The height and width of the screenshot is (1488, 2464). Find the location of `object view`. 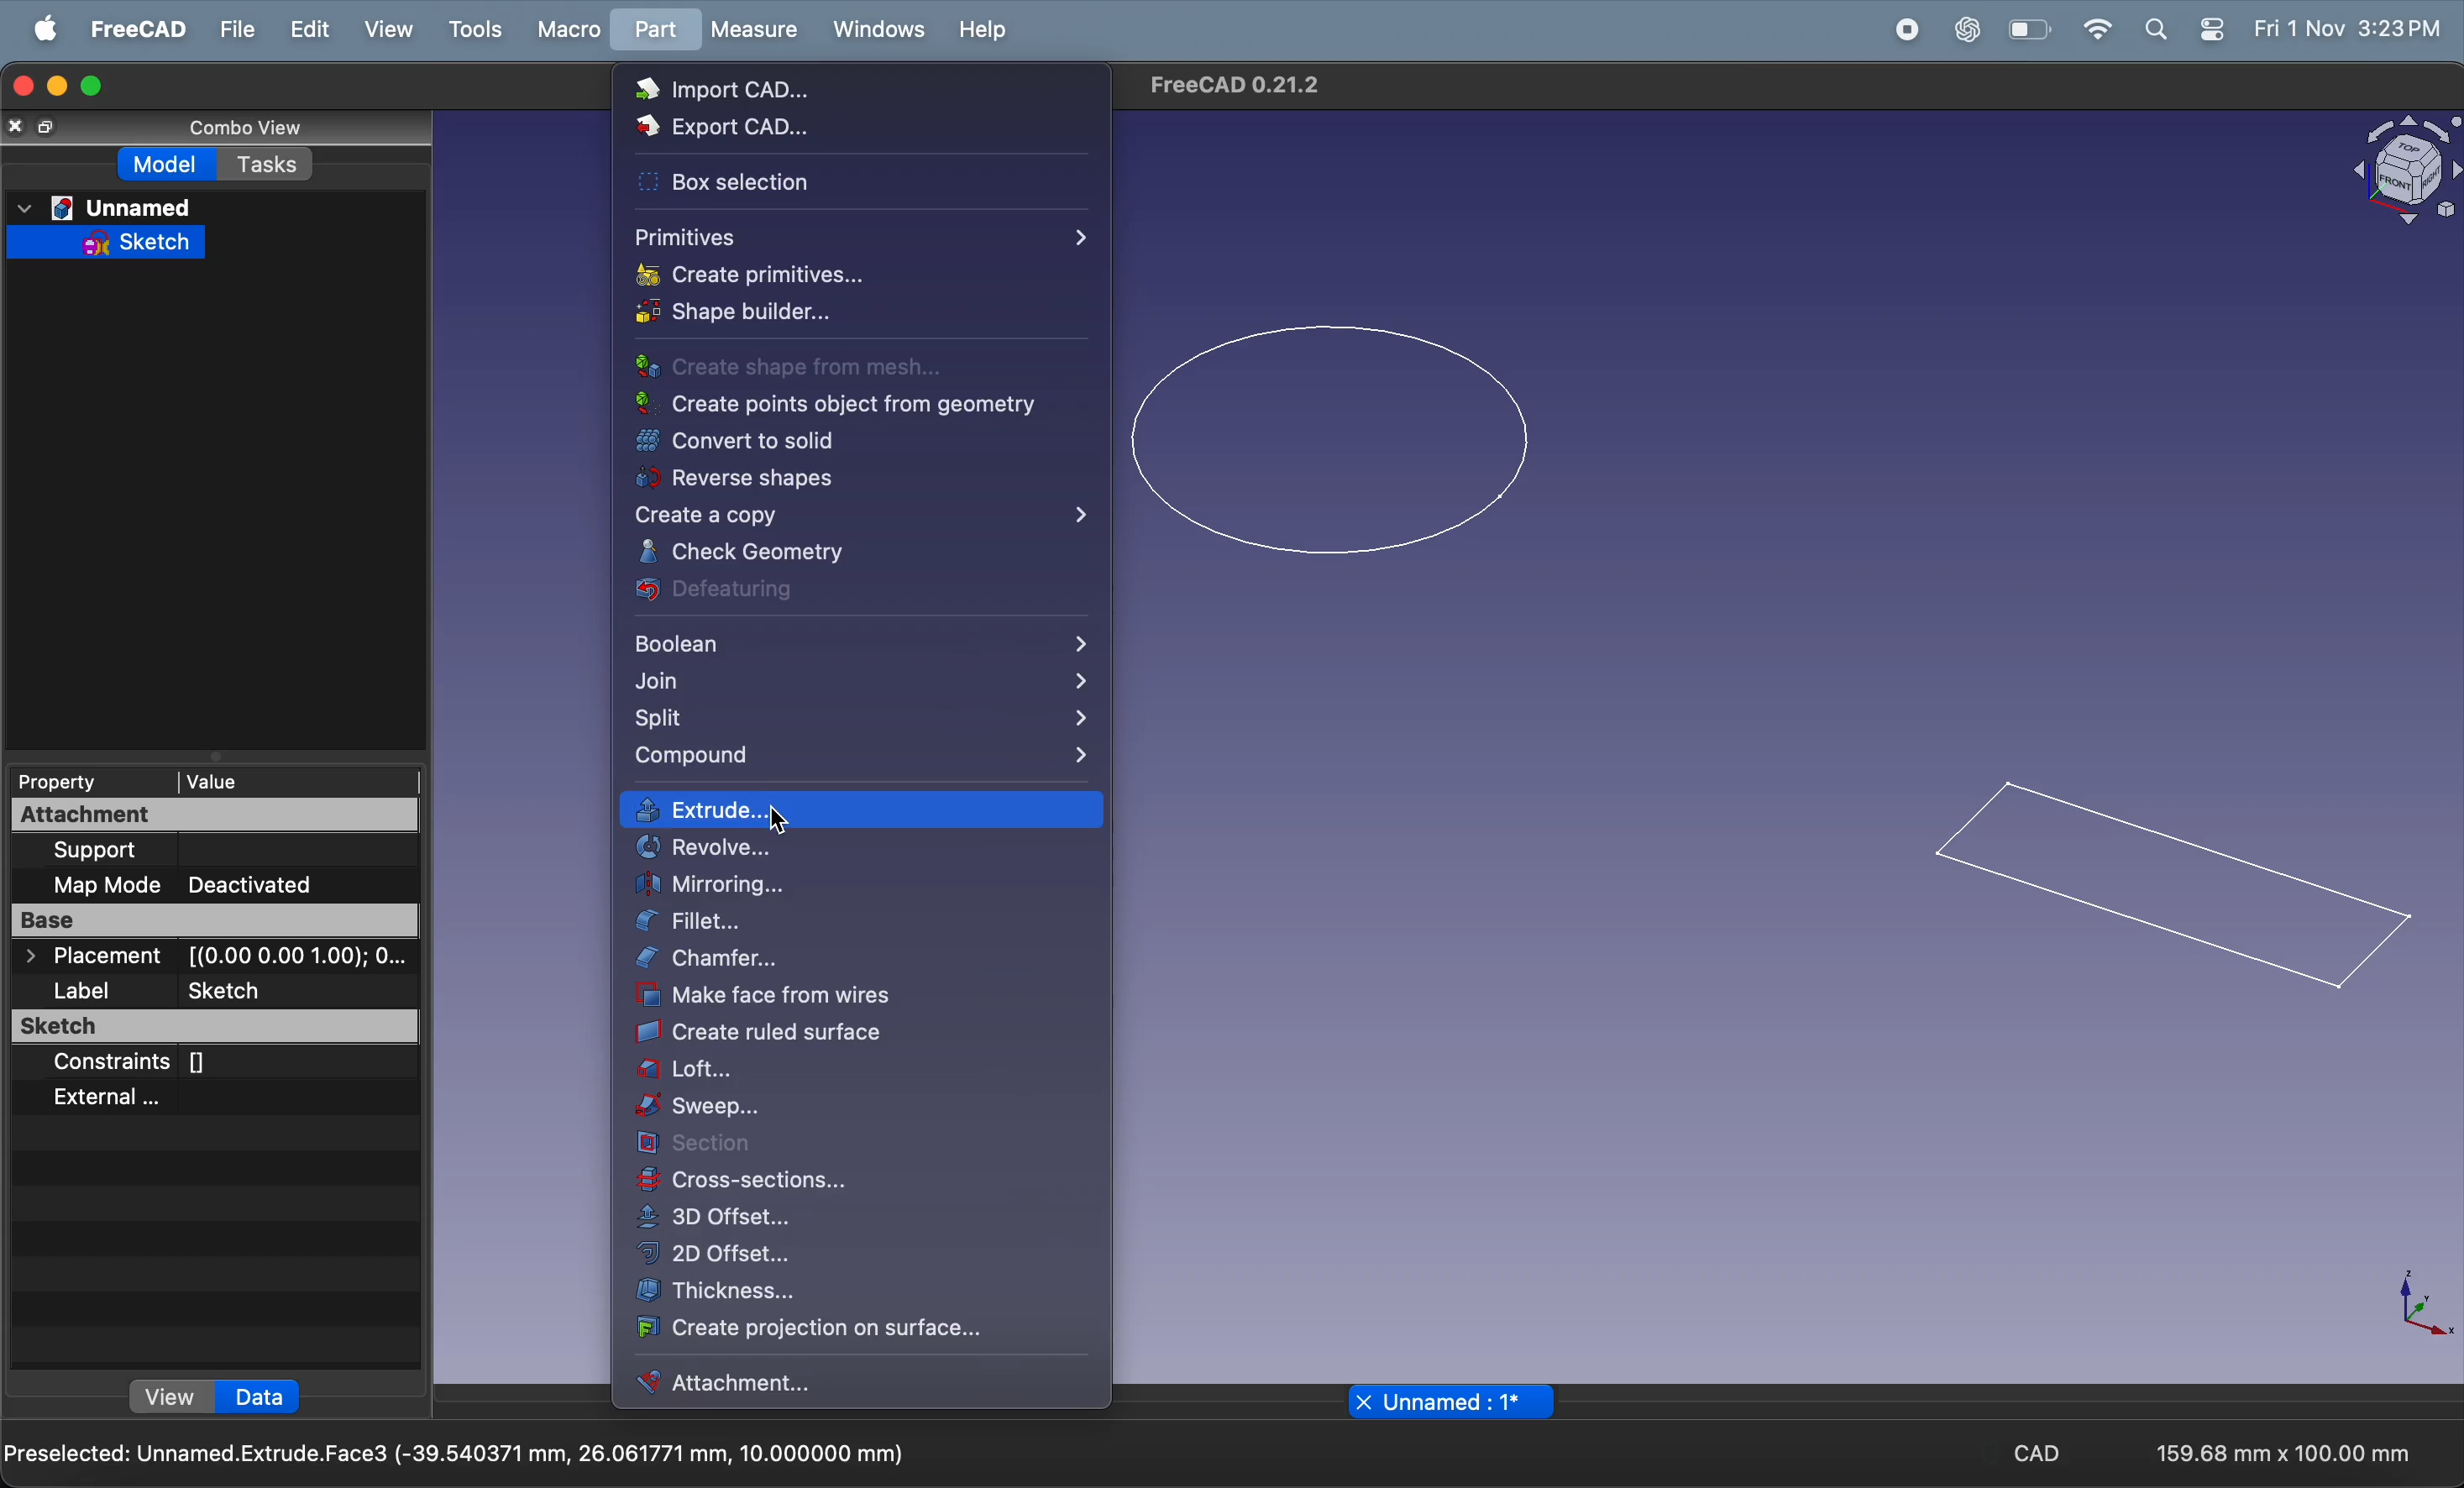

object view is located at coordinates (2405, 168).